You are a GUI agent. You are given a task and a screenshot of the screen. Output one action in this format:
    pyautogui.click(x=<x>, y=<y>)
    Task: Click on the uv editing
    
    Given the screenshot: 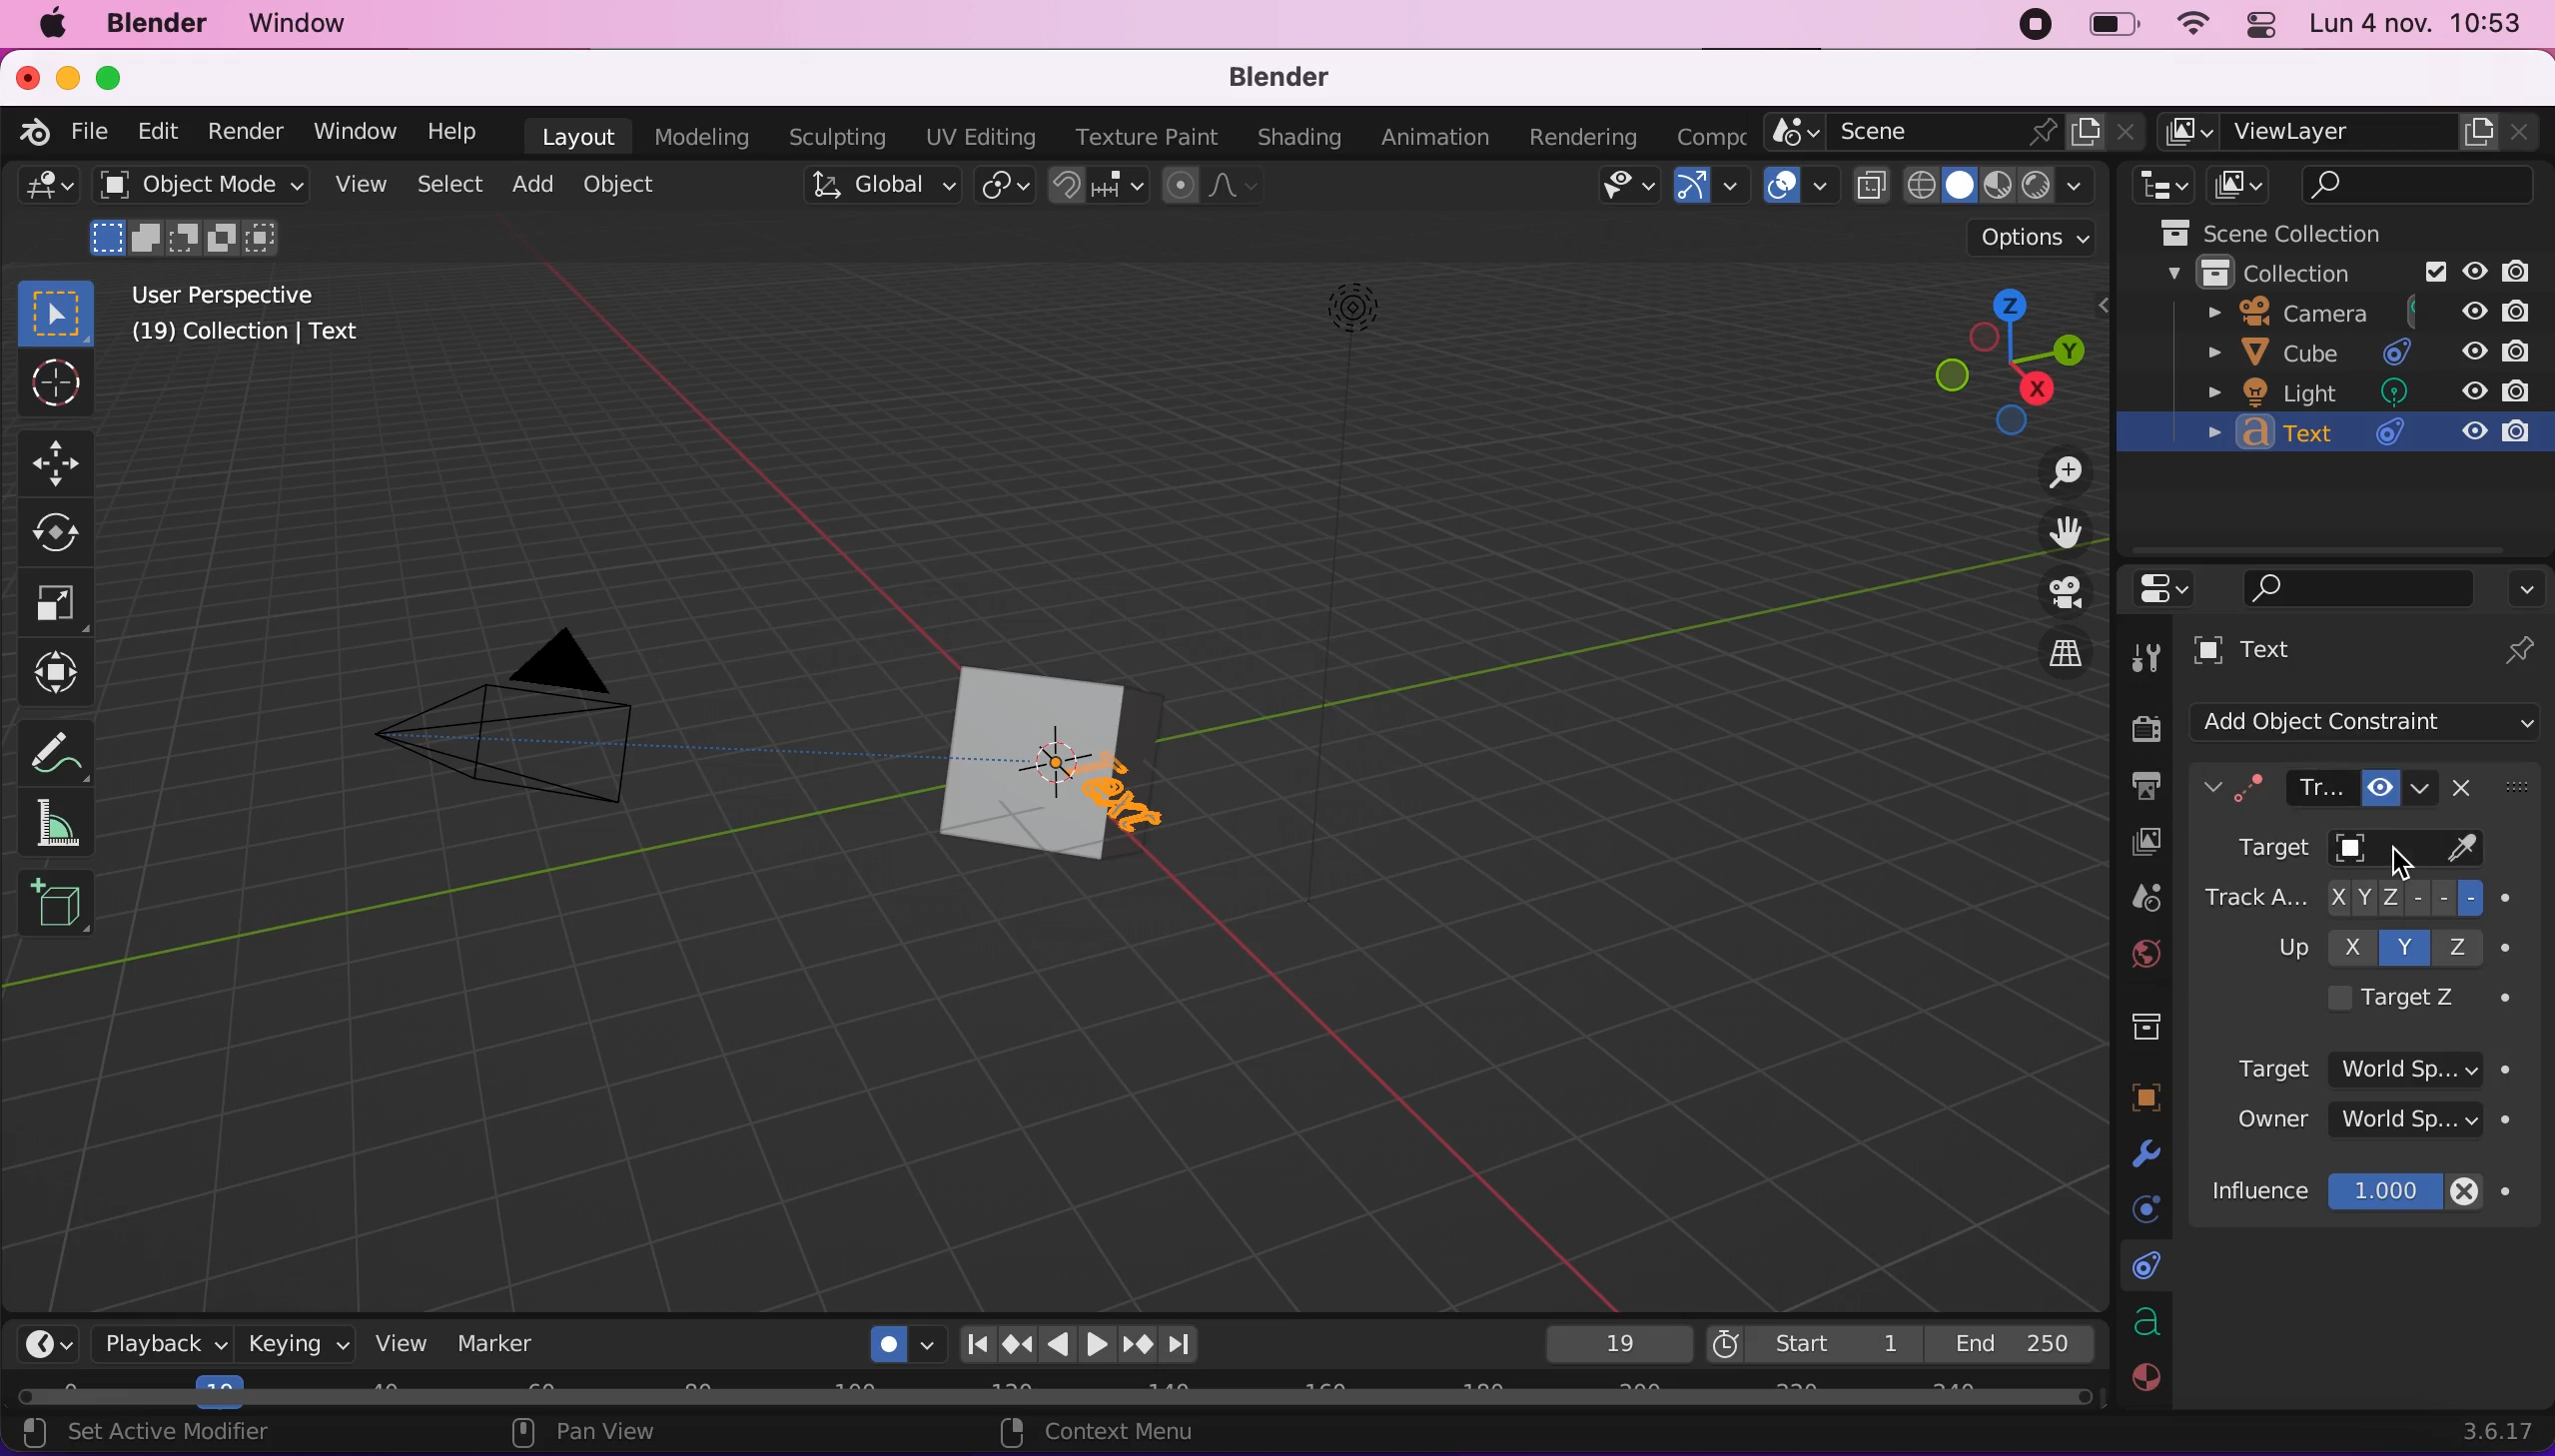 What is the action you would take?
    pyautogui.click(x=984, y=134)
    